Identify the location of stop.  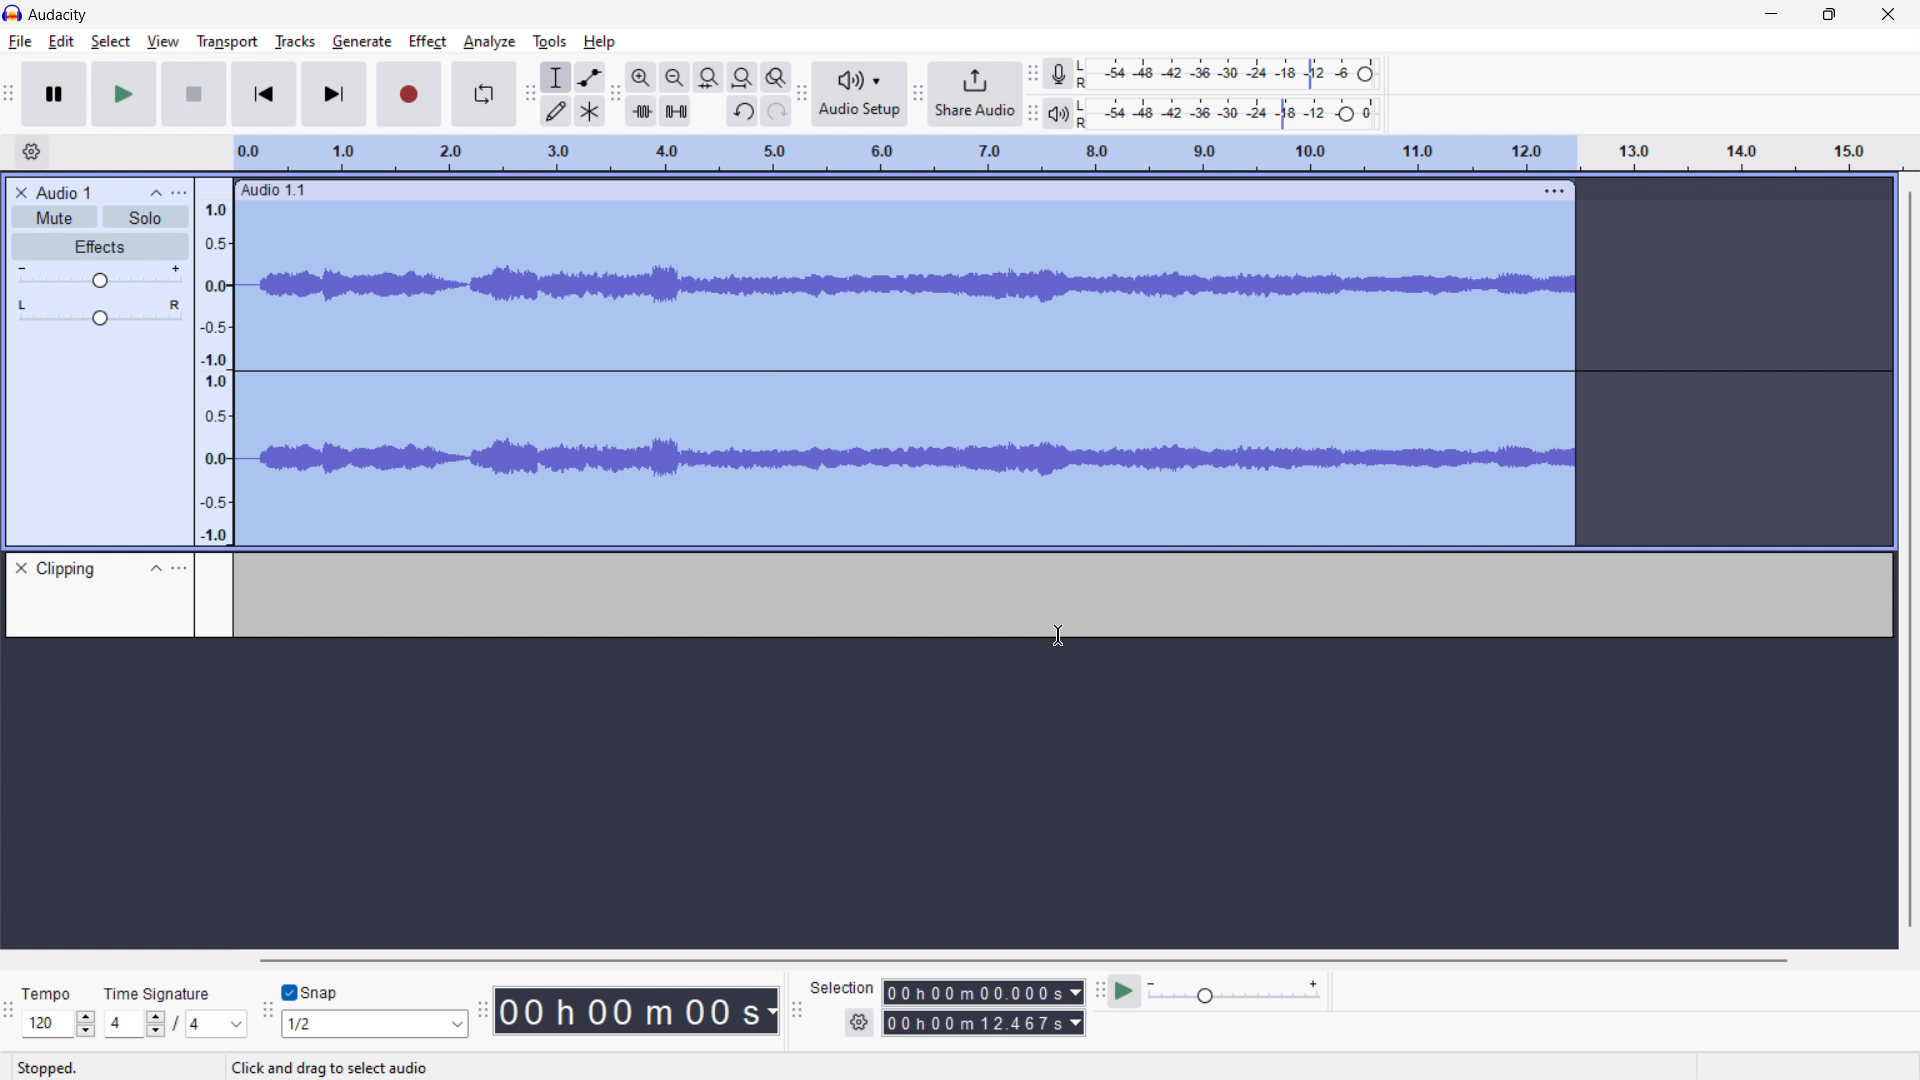
(194, 94).